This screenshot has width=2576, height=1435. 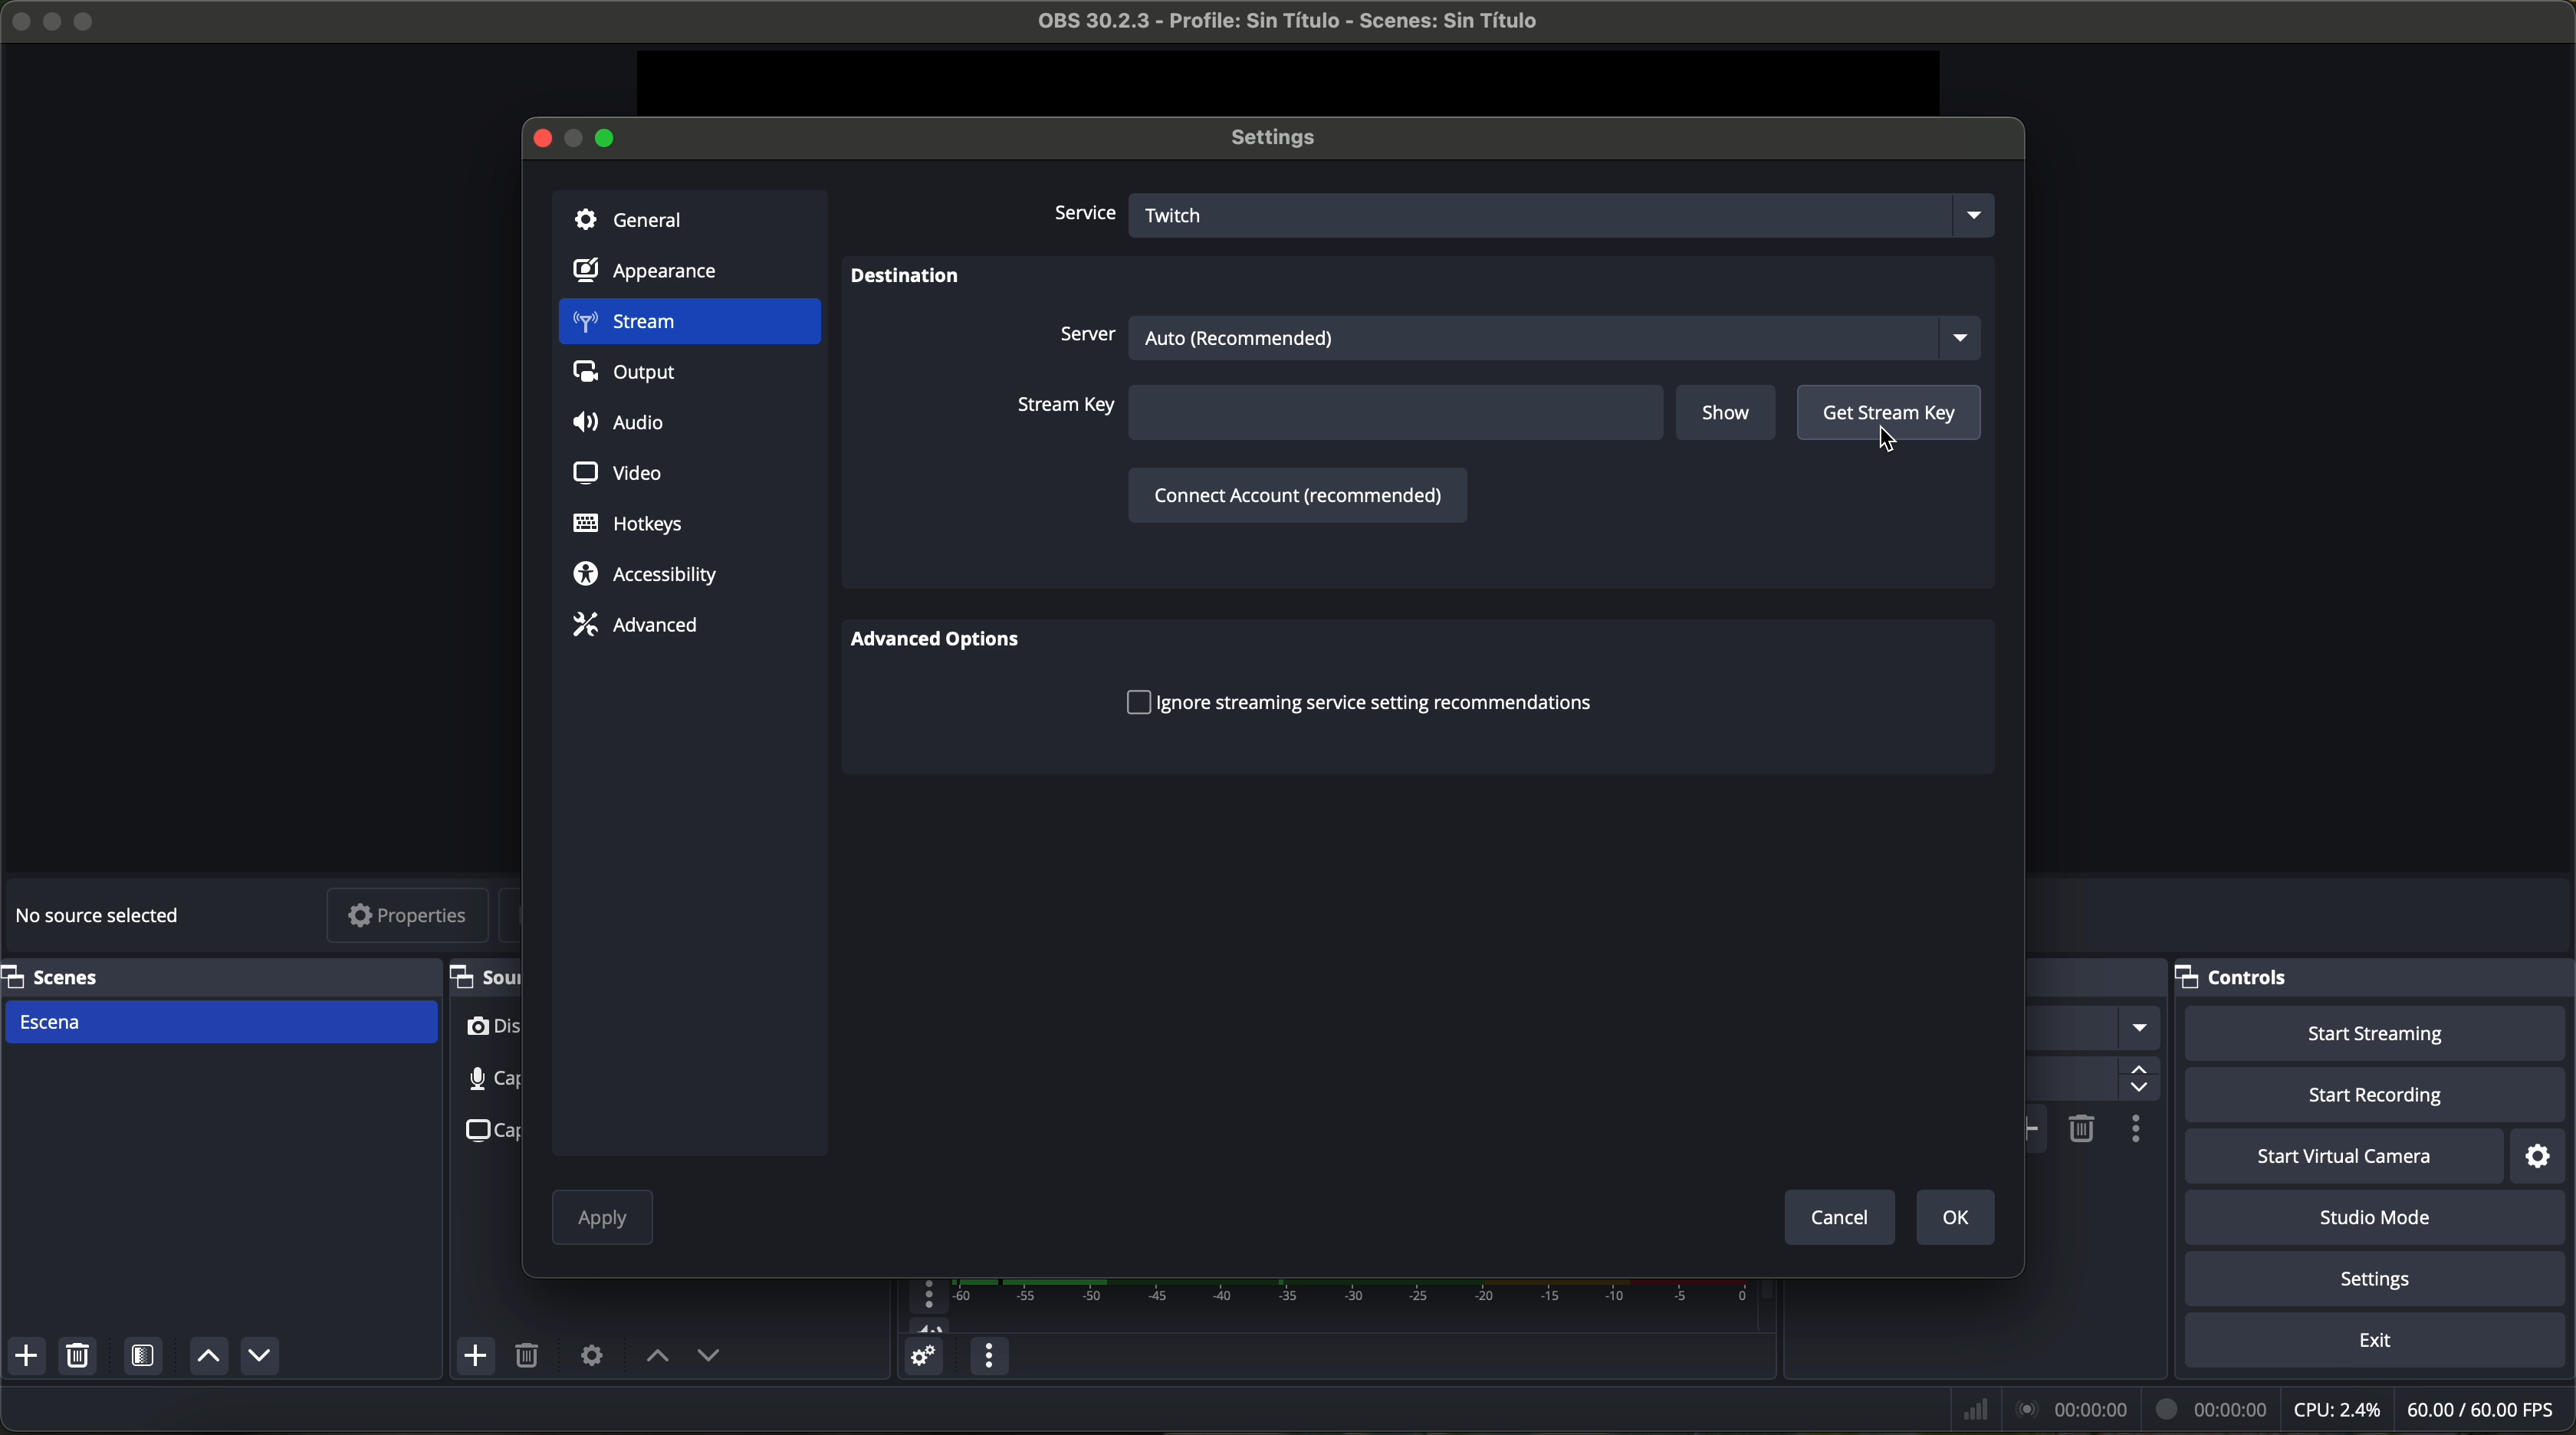 I want to click on add configurable transition, so click(x=2037, y=1129).